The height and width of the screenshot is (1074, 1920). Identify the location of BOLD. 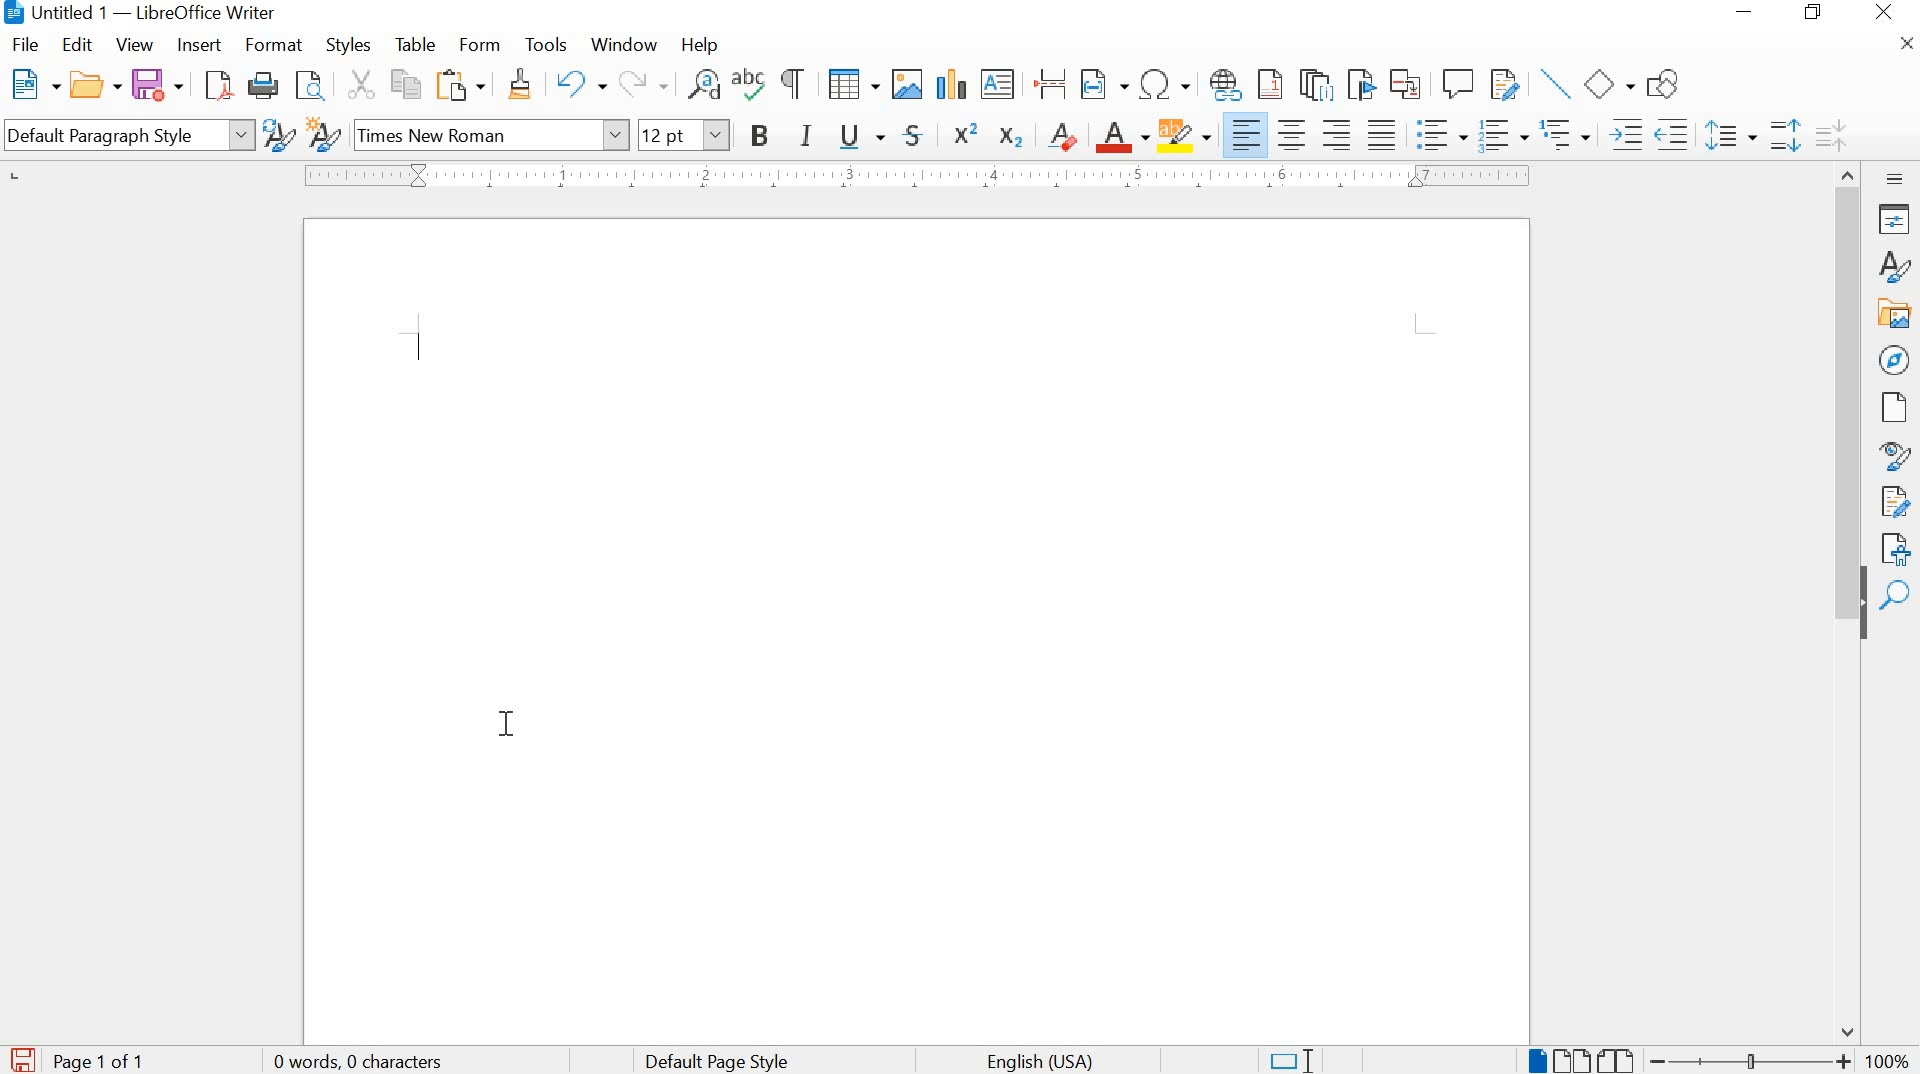
(760, 135).